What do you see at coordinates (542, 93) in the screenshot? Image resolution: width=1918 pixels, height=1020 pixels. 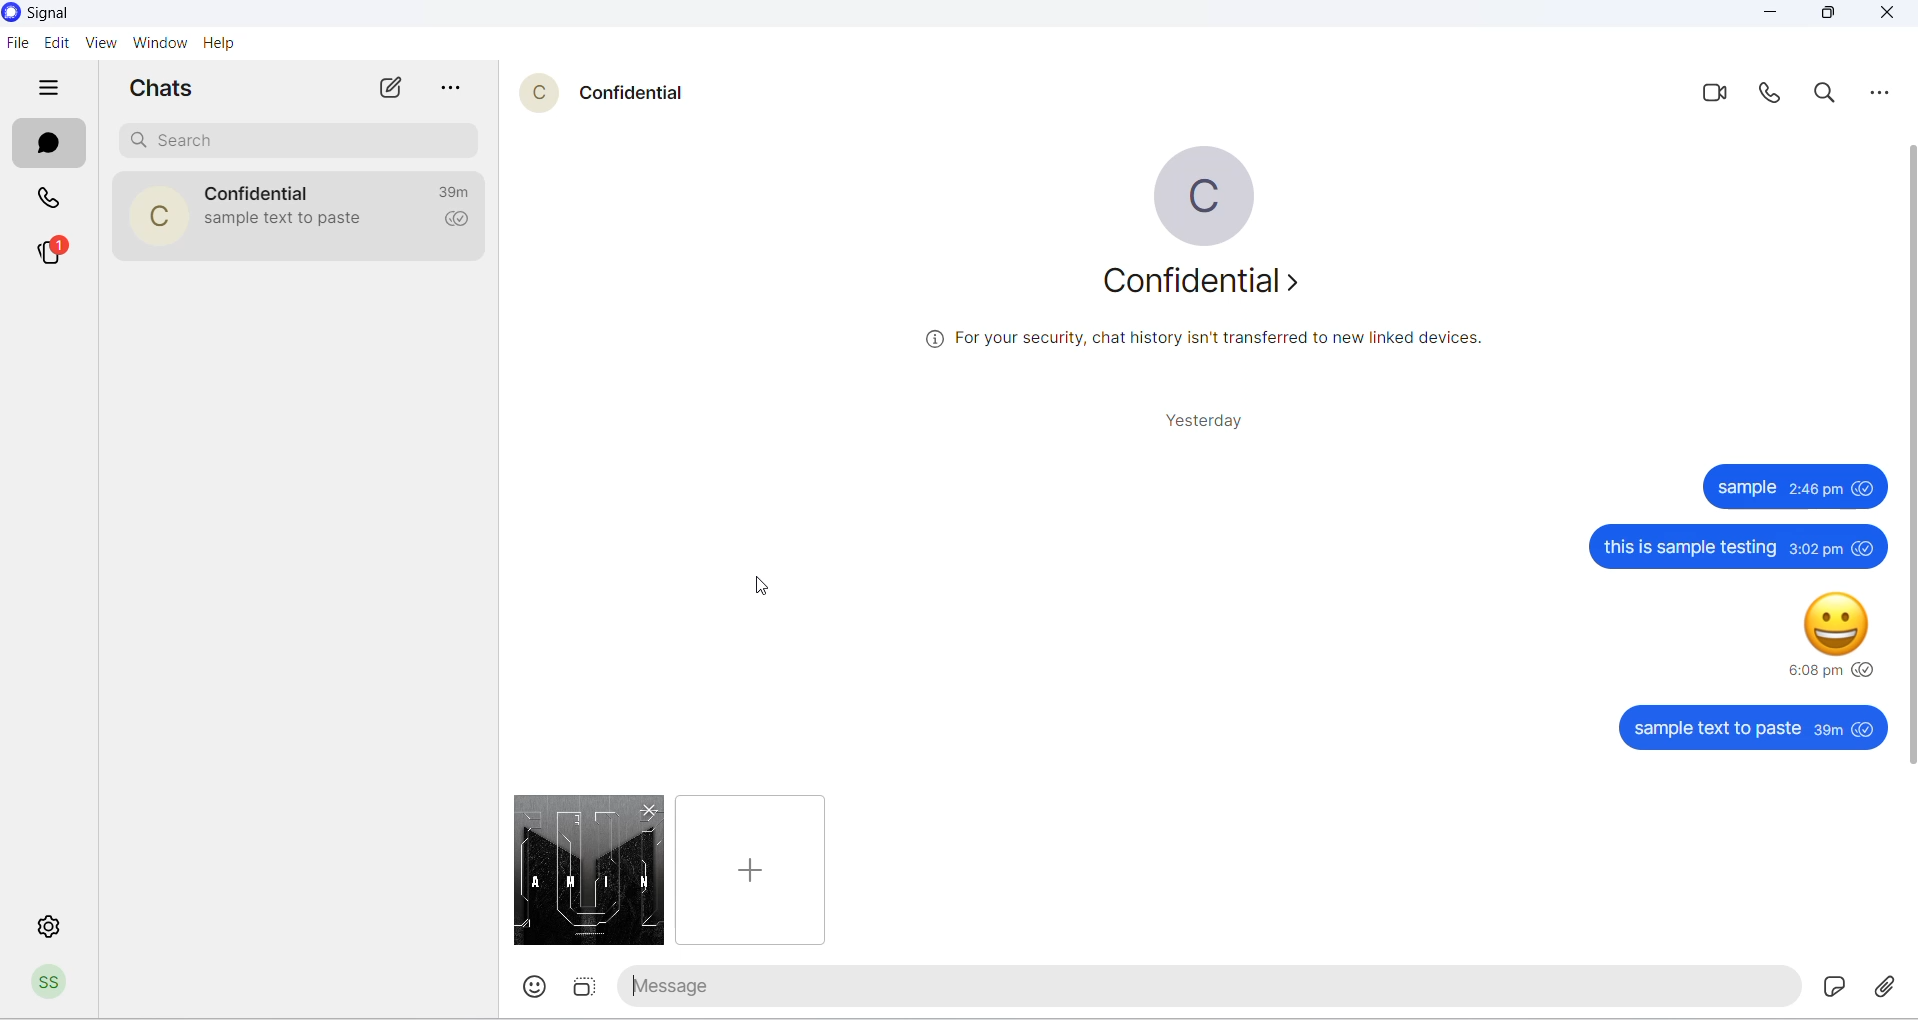 I see `contact profile picture` at bounding box center [542, 93].